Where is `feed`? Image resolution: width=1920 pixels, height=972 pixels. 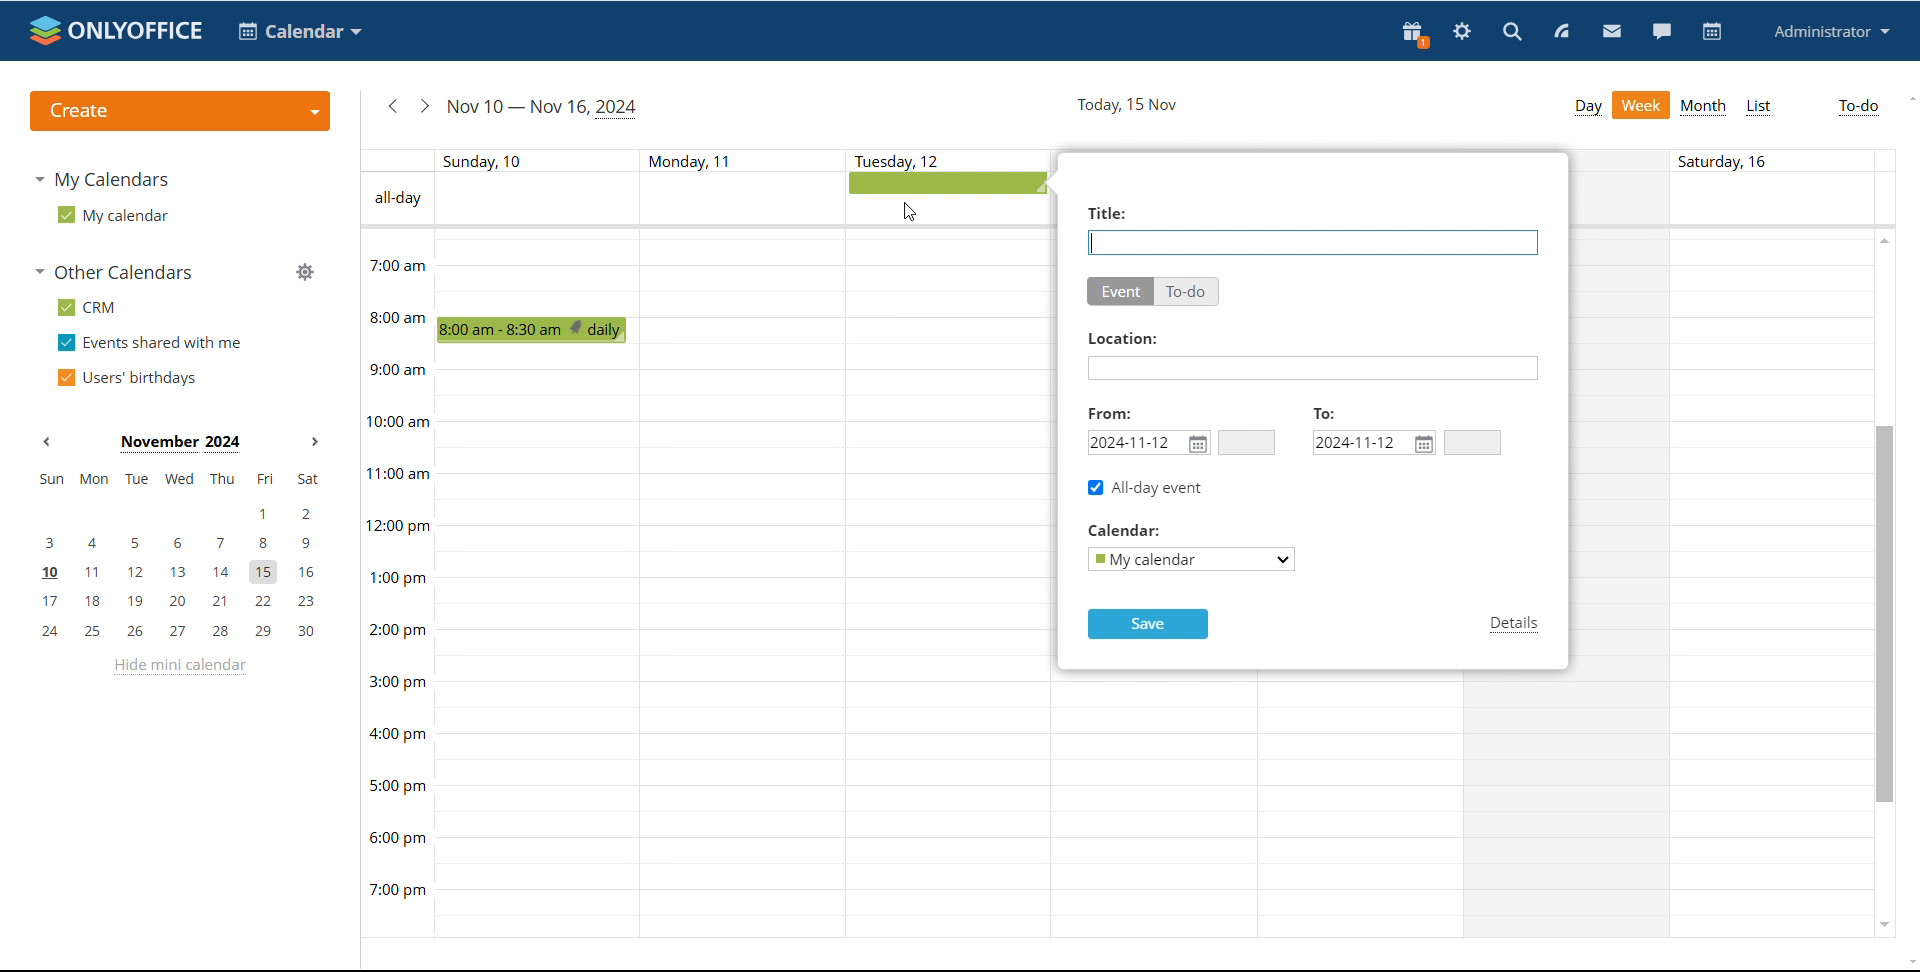
feed is located at coordinates (1563, 33).